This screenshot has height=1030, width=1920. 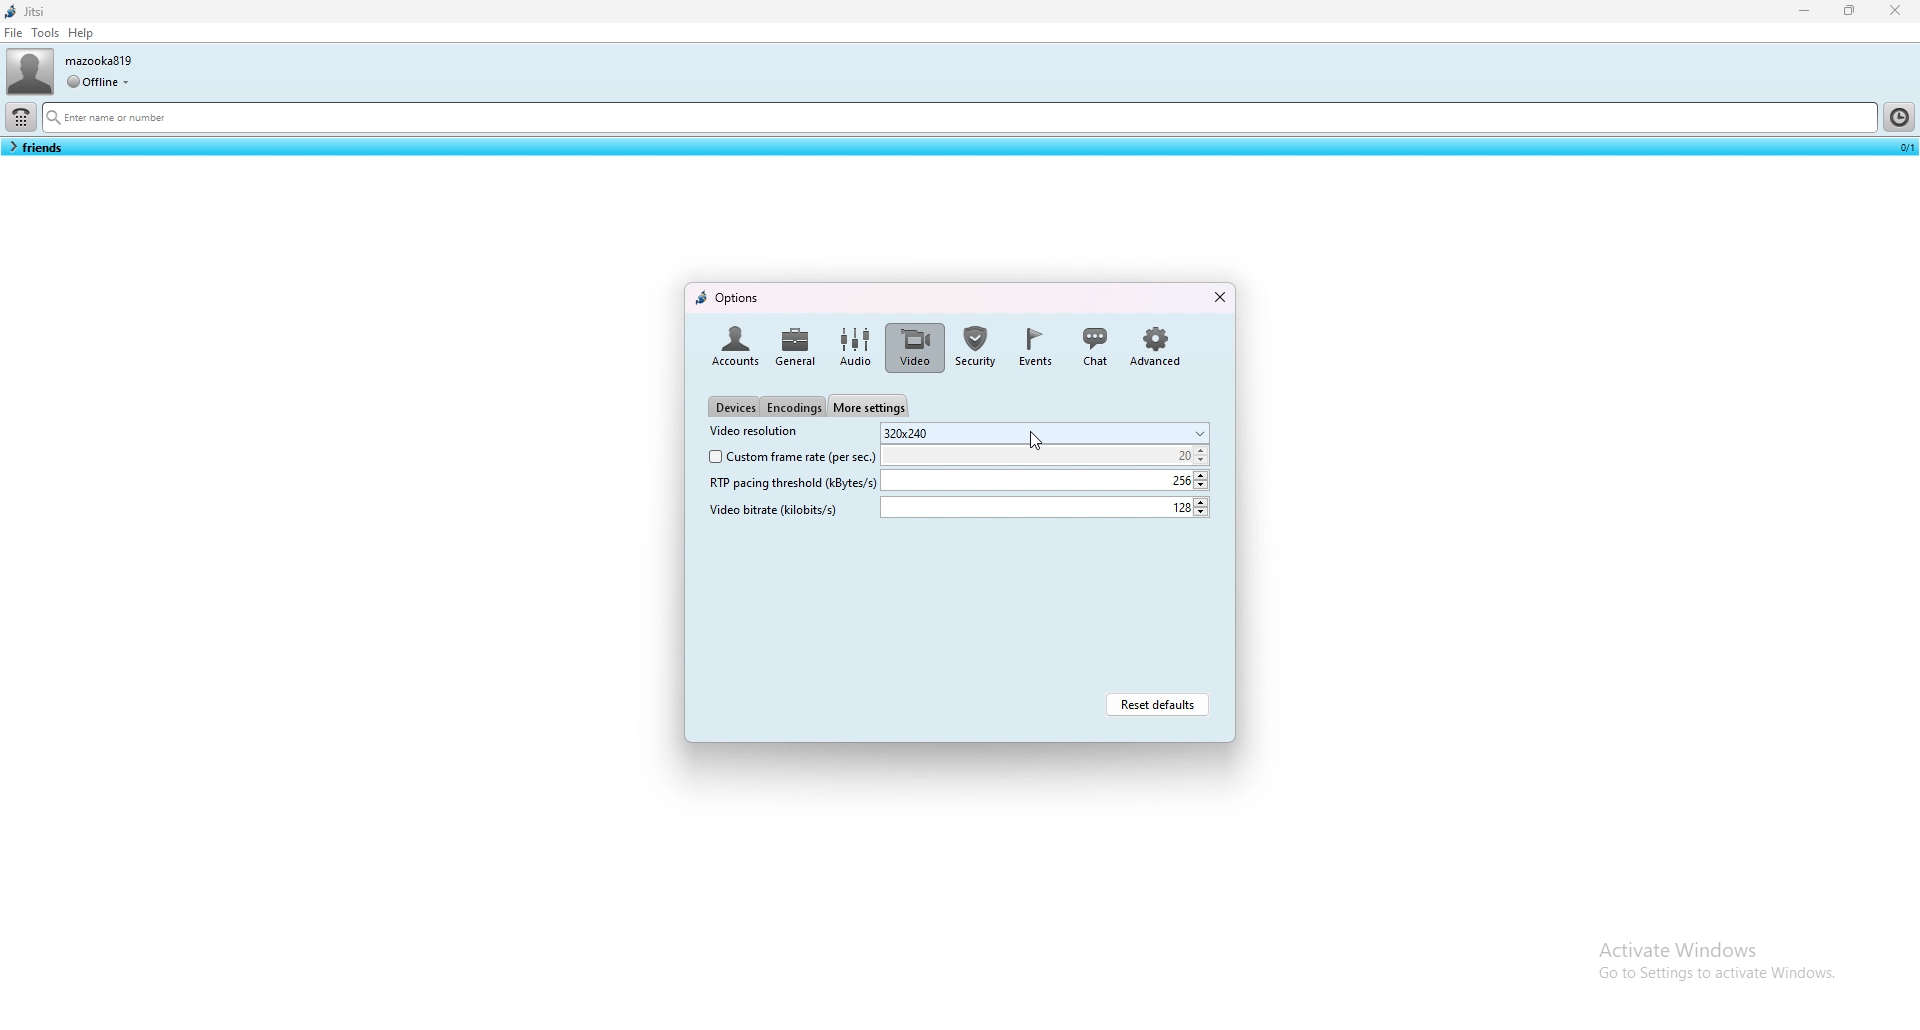 What do you see at coordinates (914, 347) in the screenshot?
I see `video` at bounding box center [914, 347].